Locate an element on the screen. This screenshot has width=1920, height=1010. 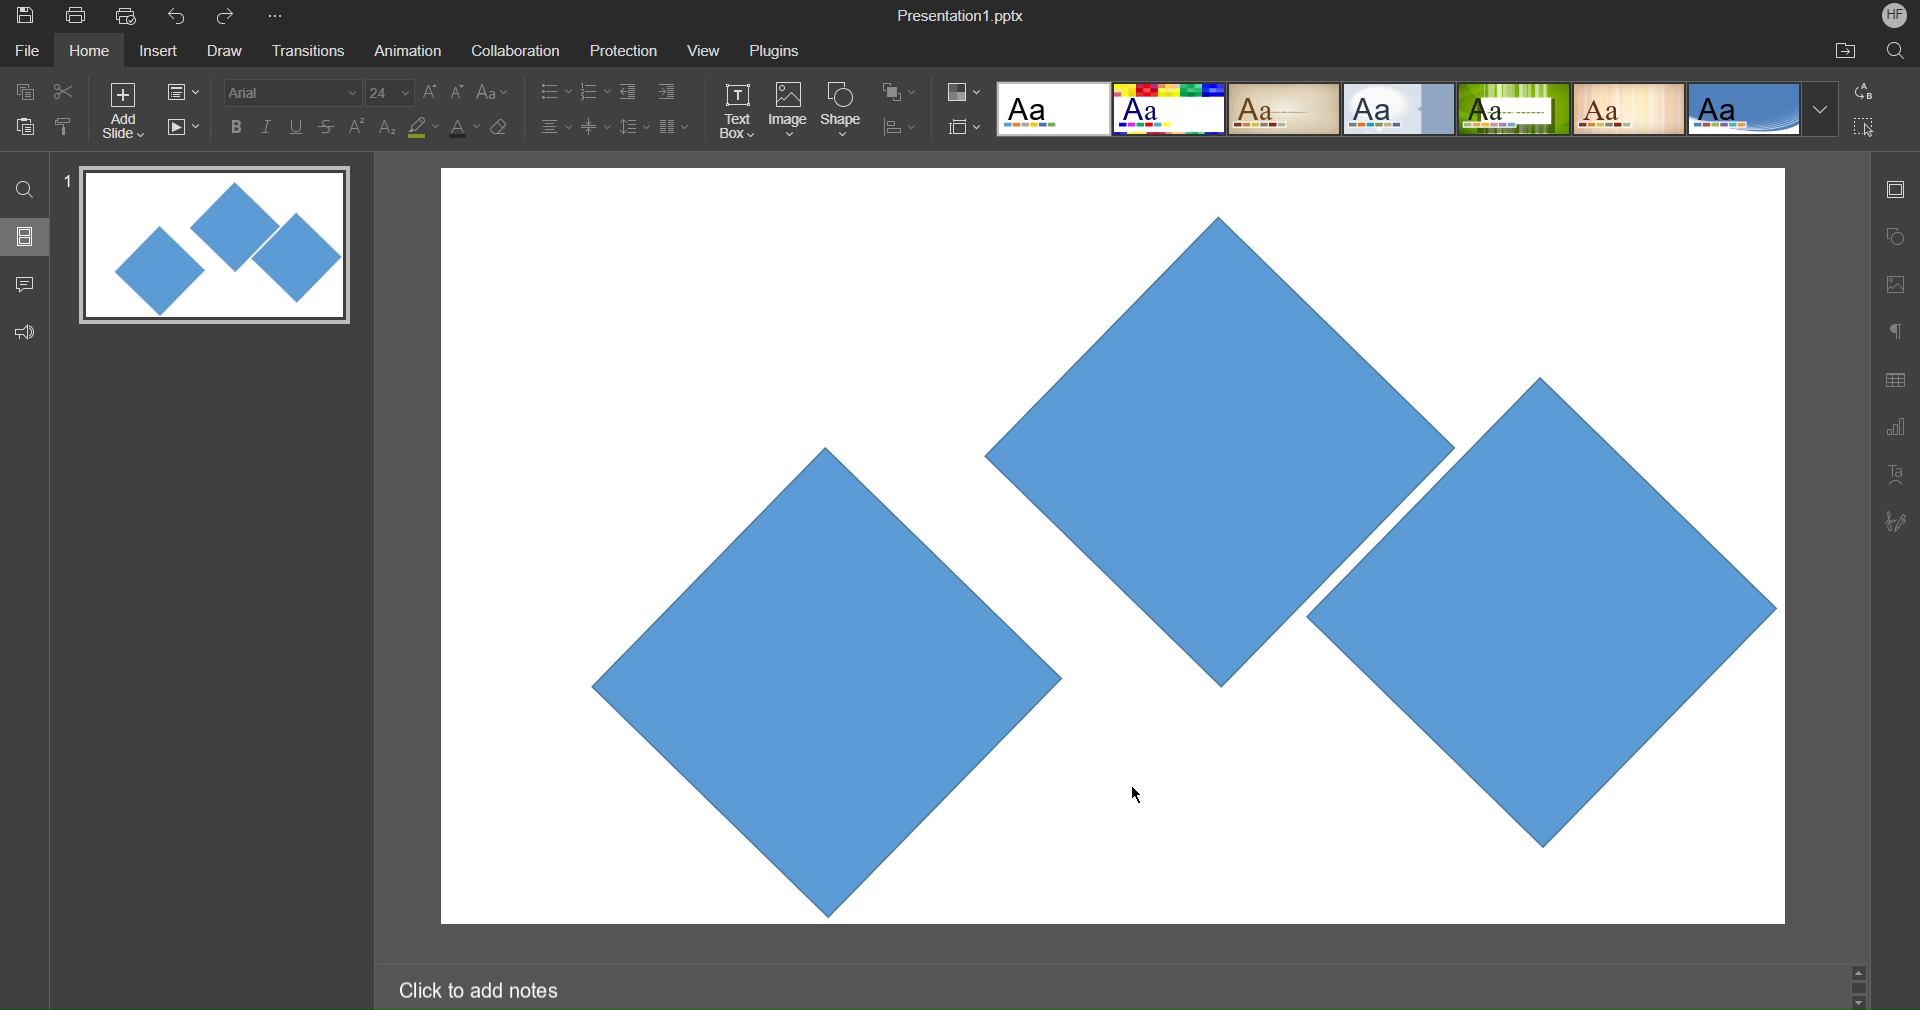
Increase Font is located at coordinates (431, 92).